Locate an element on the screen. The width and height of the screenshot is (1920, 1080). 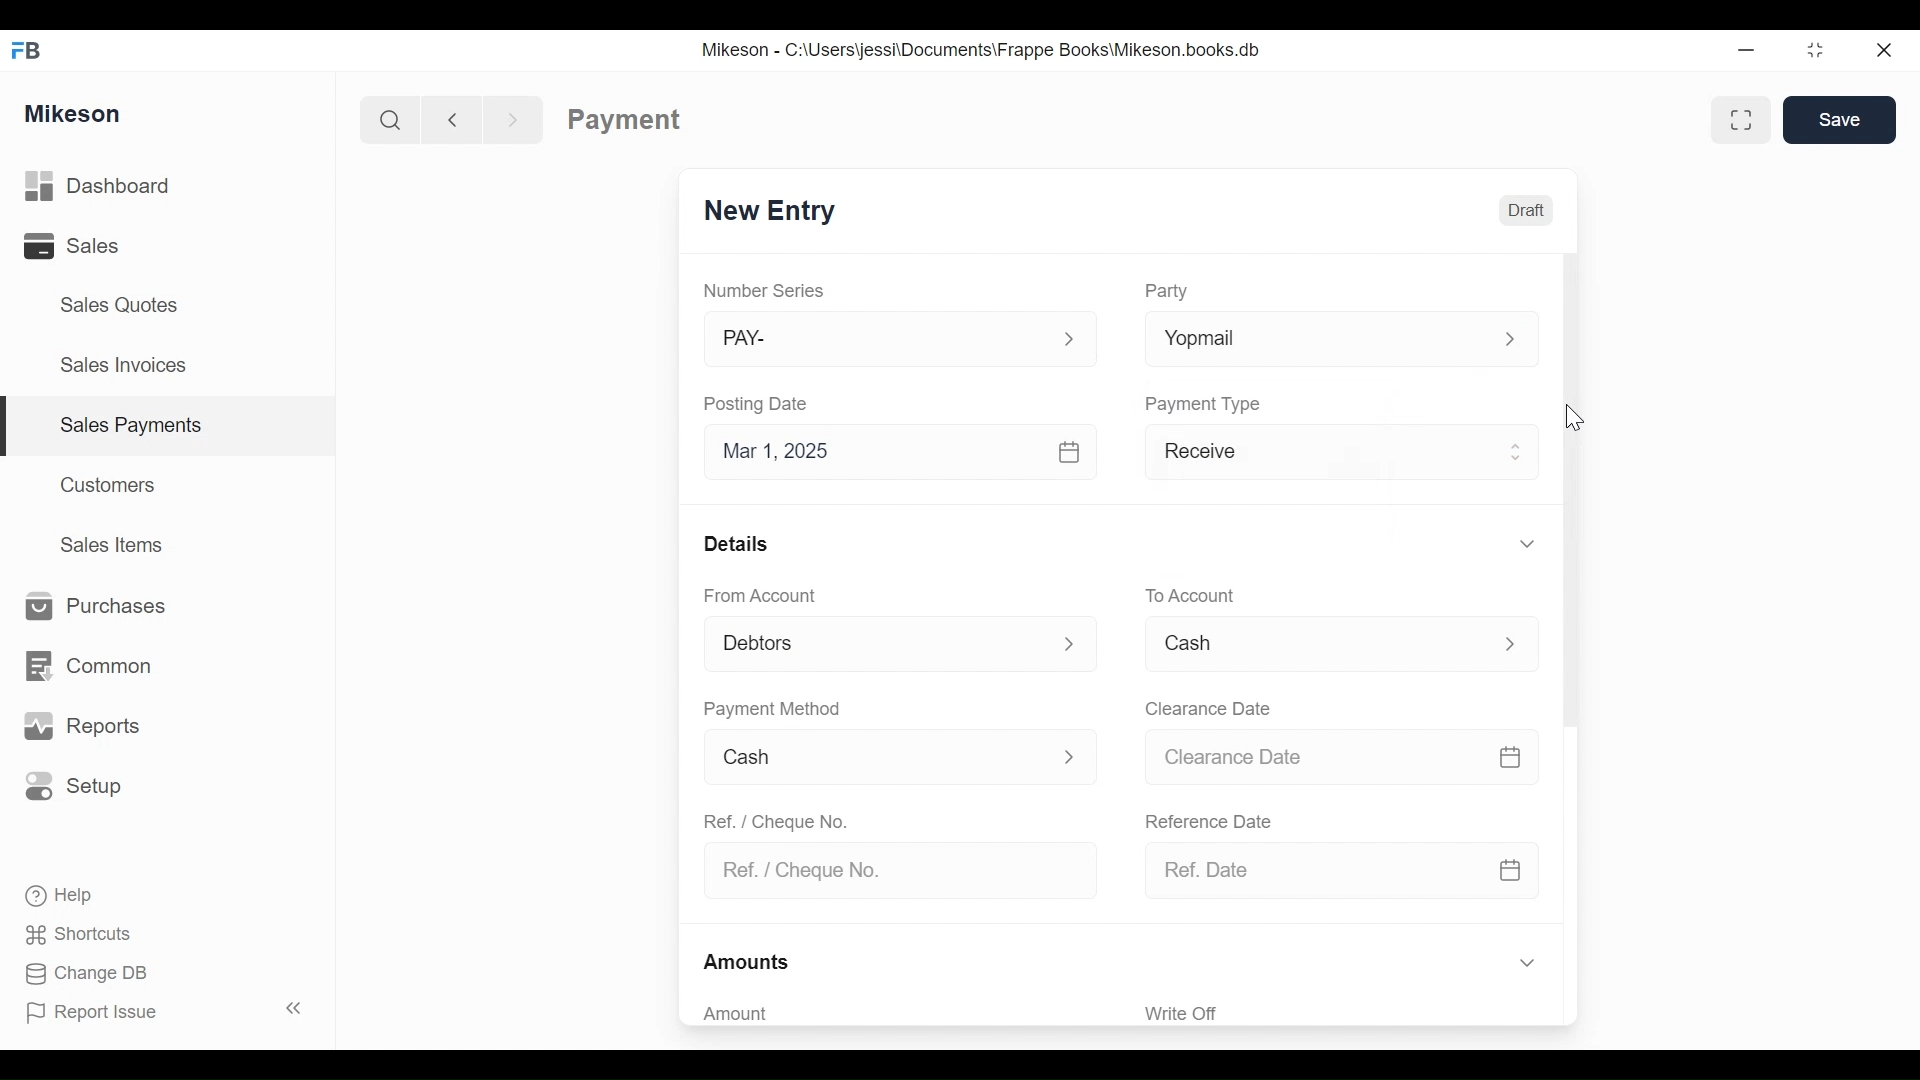
Amount is located at coordinates (746, 1014).